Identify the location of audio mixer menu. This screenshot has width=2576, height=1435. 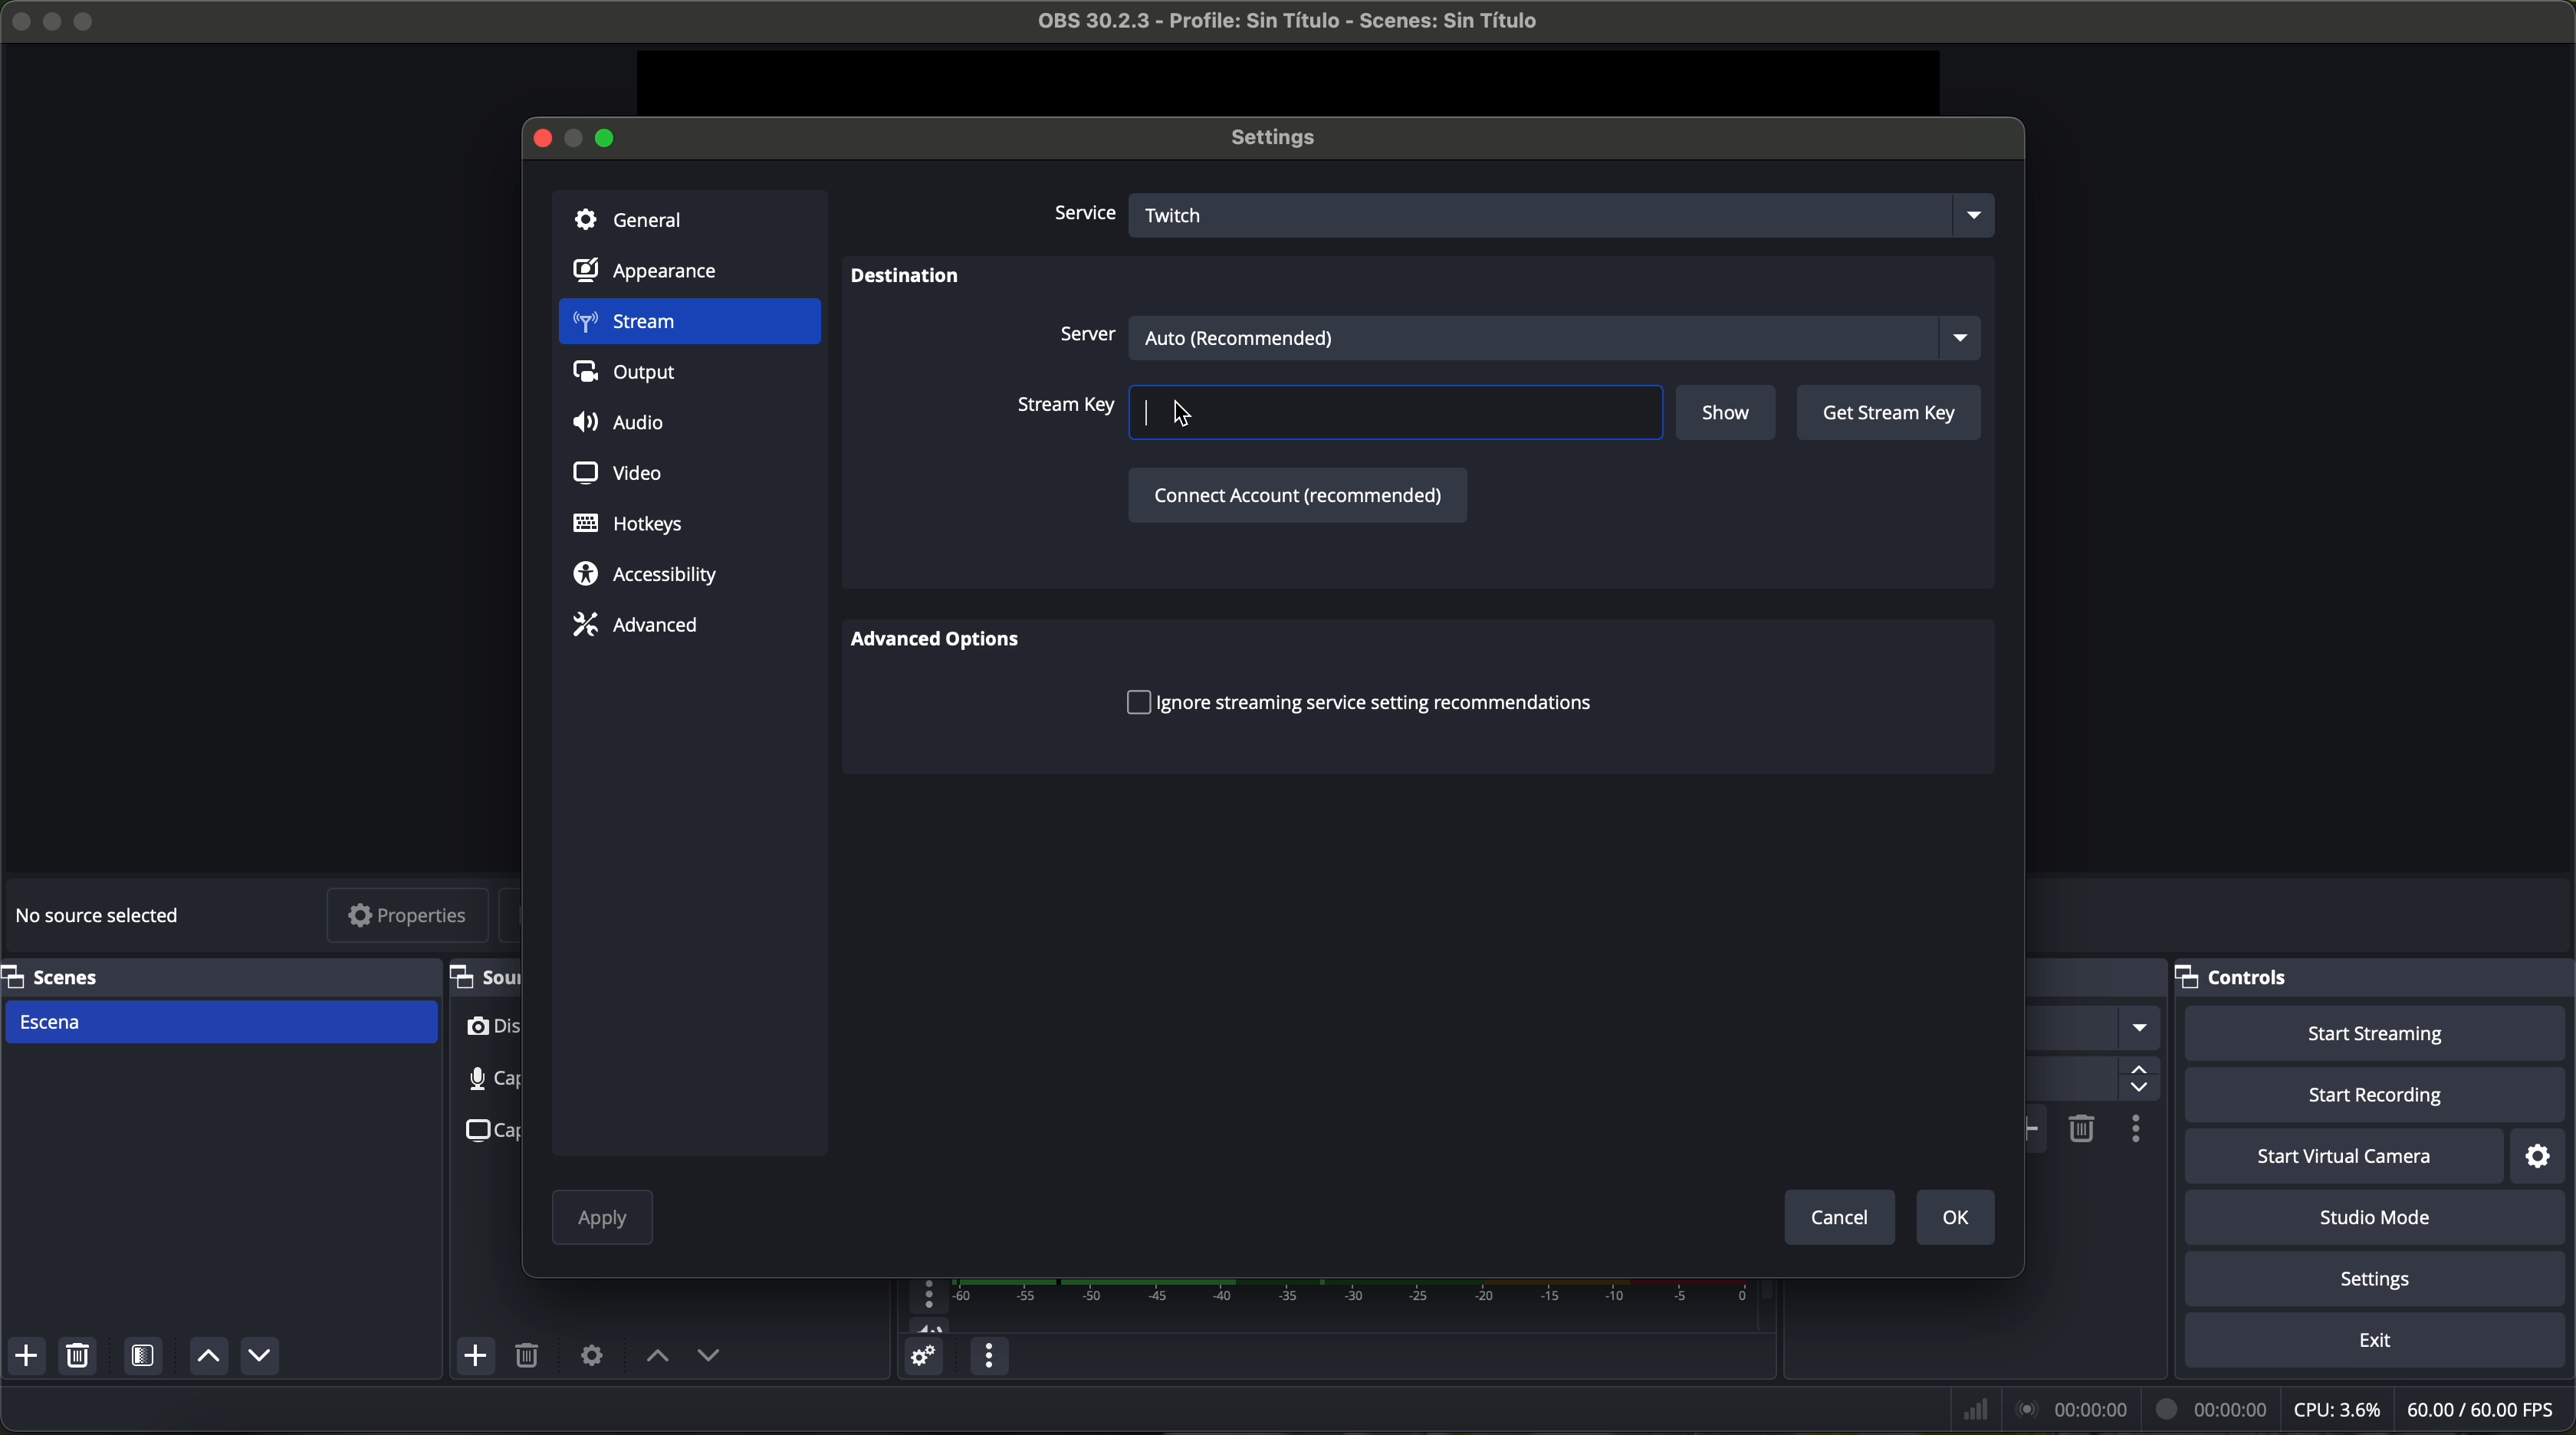
(986, 1357).